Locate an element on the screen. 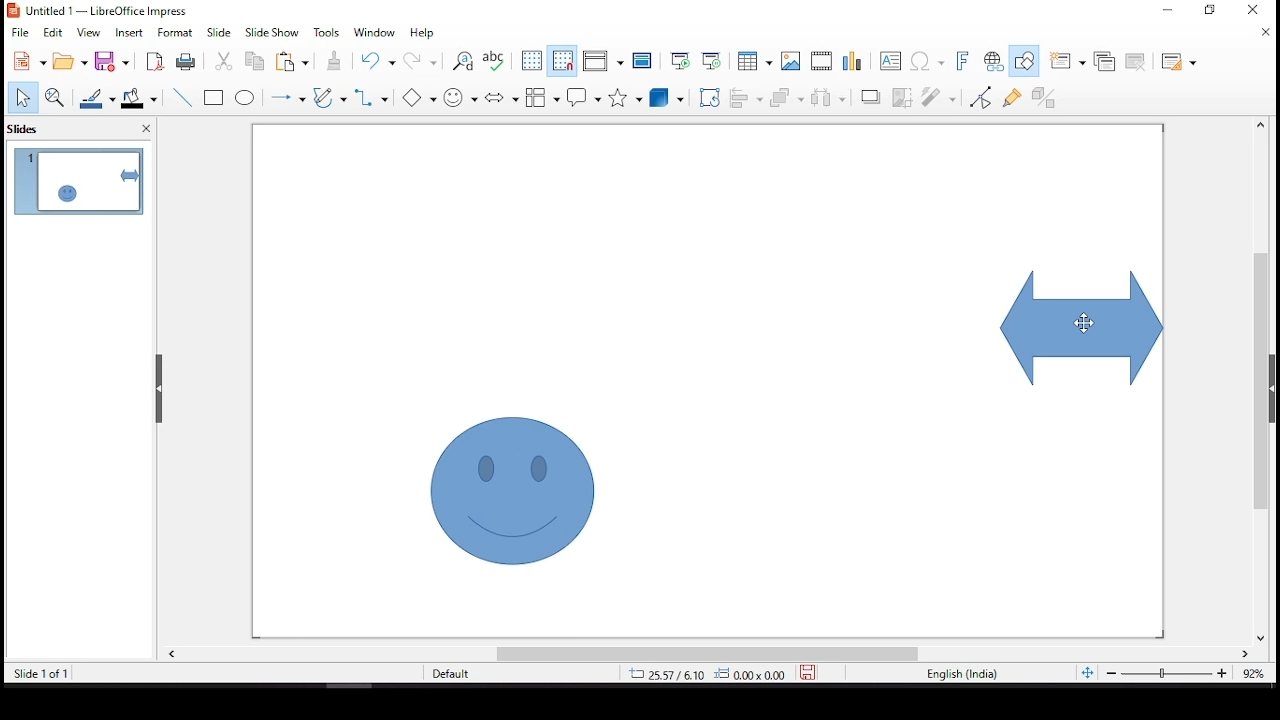 The width and height of the screenshot is (1280, 720). show draw functions is located at coordinates (1023, 61).